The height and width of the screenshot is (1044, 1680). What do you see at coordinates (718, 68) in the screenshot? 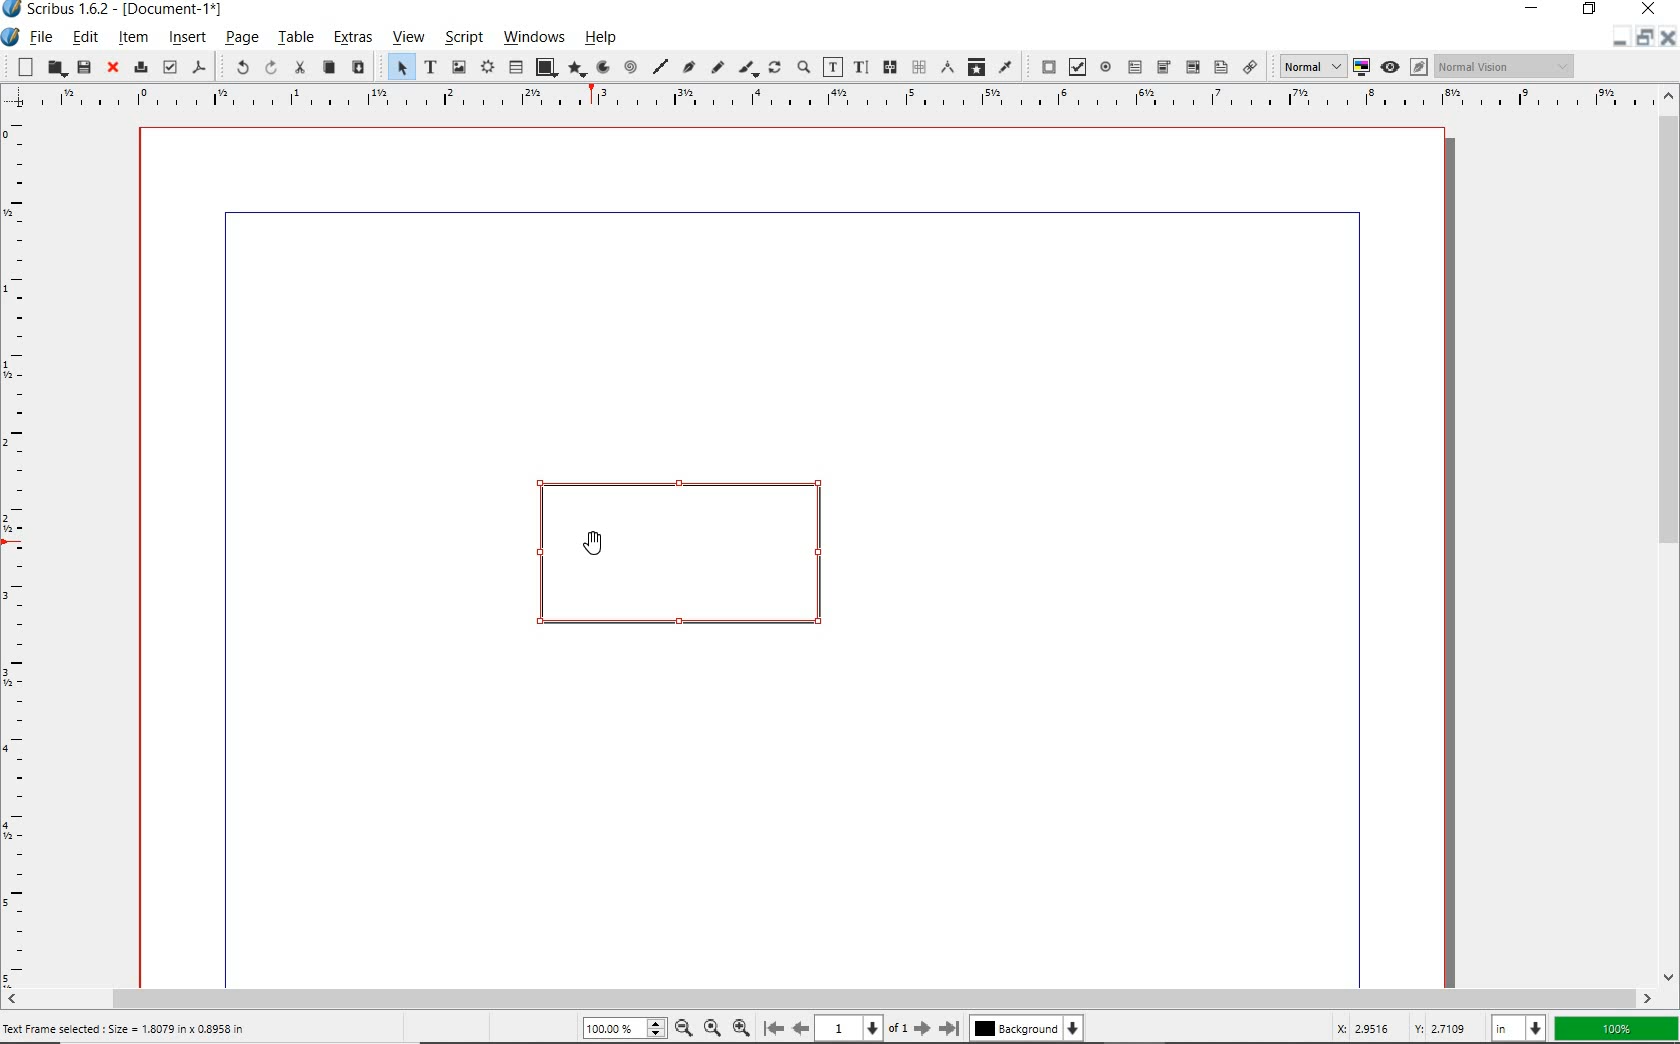
I see `freehand line` at bounding box center [718, 68].